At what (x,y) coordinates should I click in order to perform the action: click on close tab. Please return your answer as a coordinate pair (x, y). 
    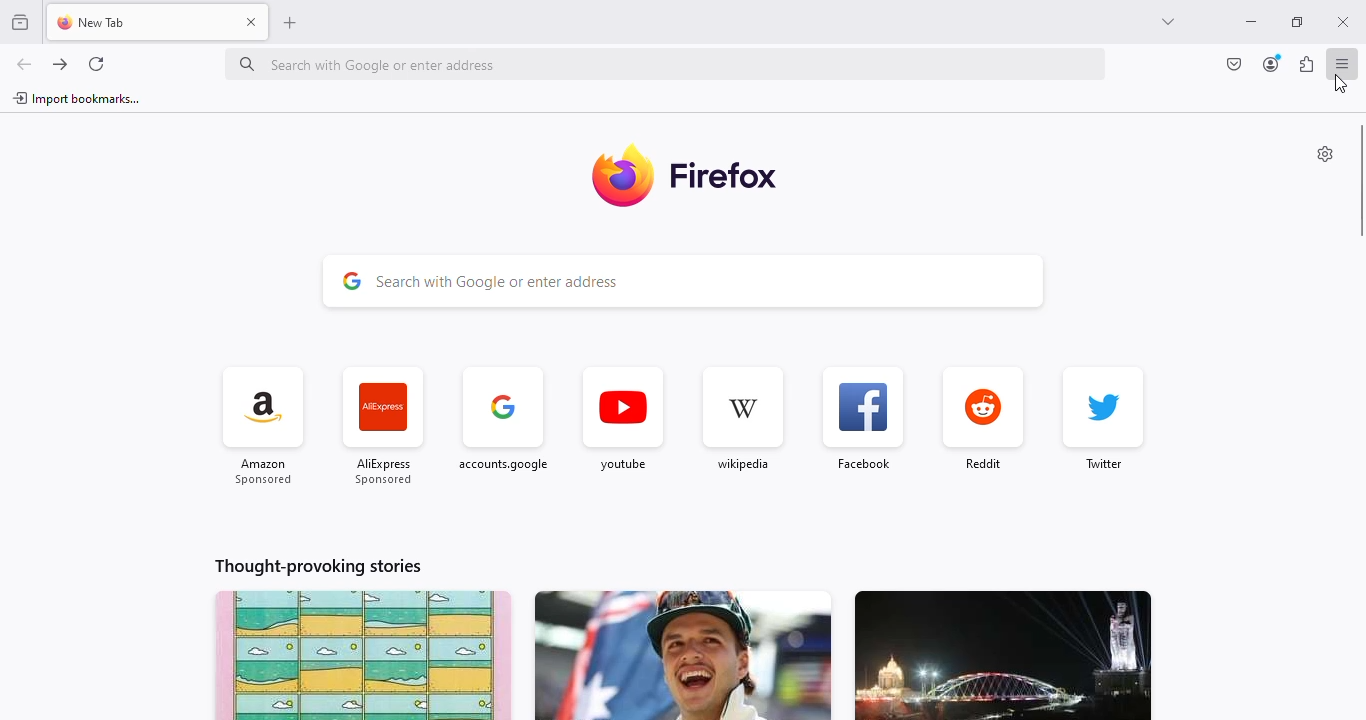
    Looking at the image, I should click on (252, 21).